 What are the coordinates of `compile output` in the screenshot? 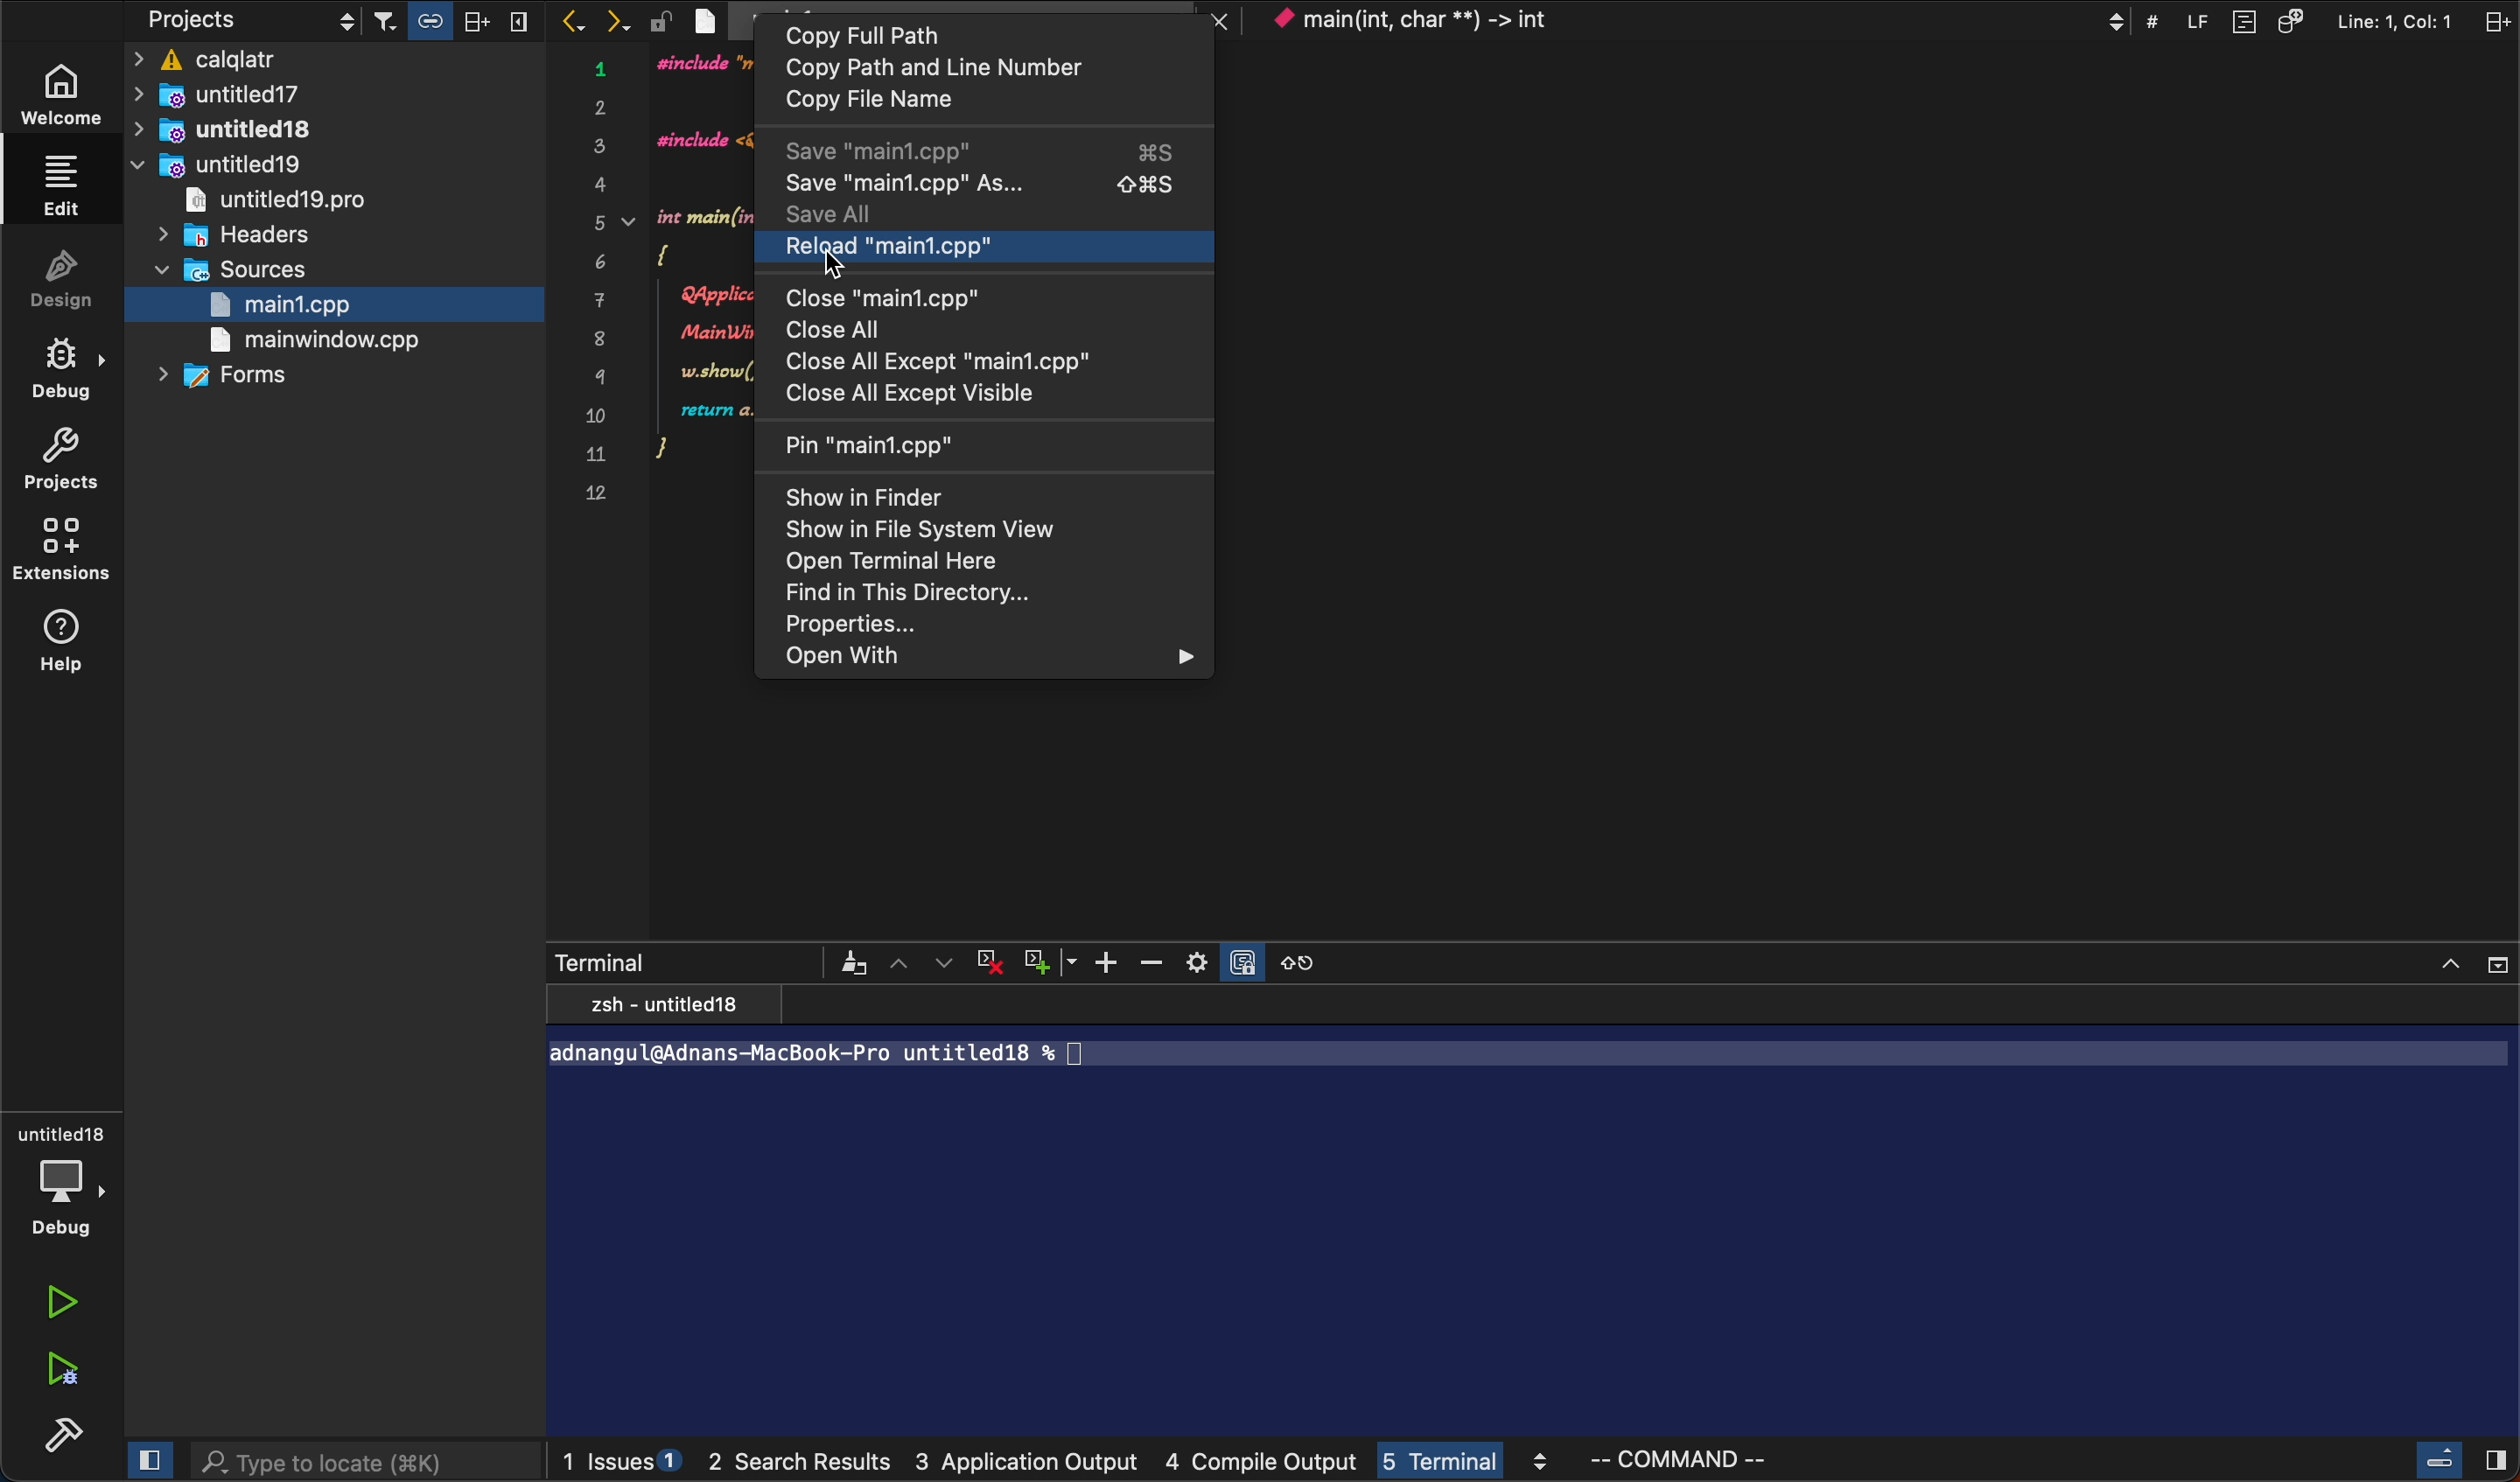 It's located at (1268, 1464).